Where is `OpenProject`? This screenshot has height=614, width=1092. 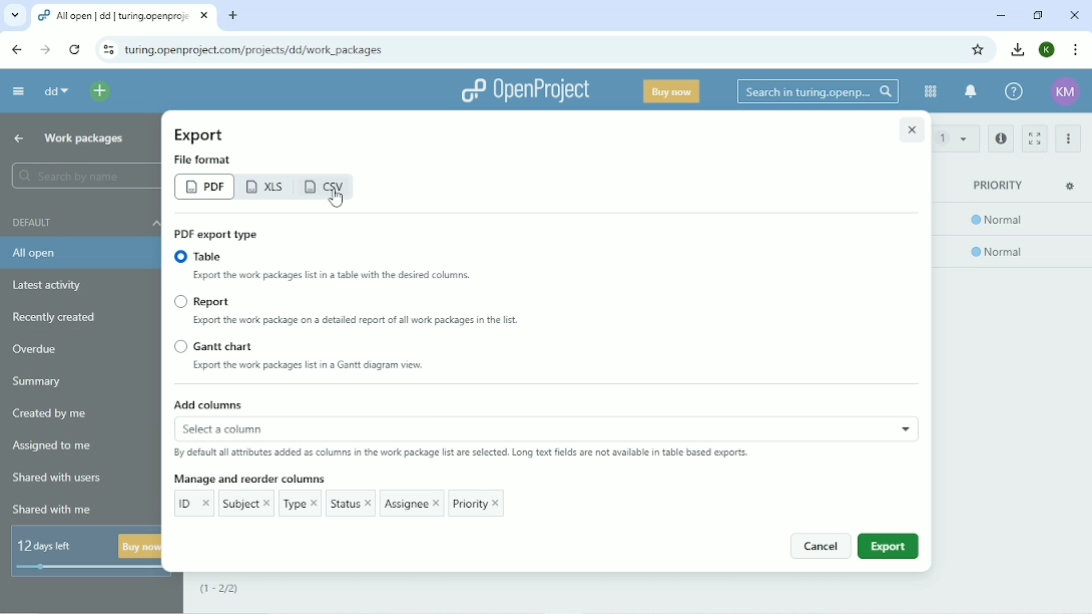
OpenProject is located at coordinates (524, 91).